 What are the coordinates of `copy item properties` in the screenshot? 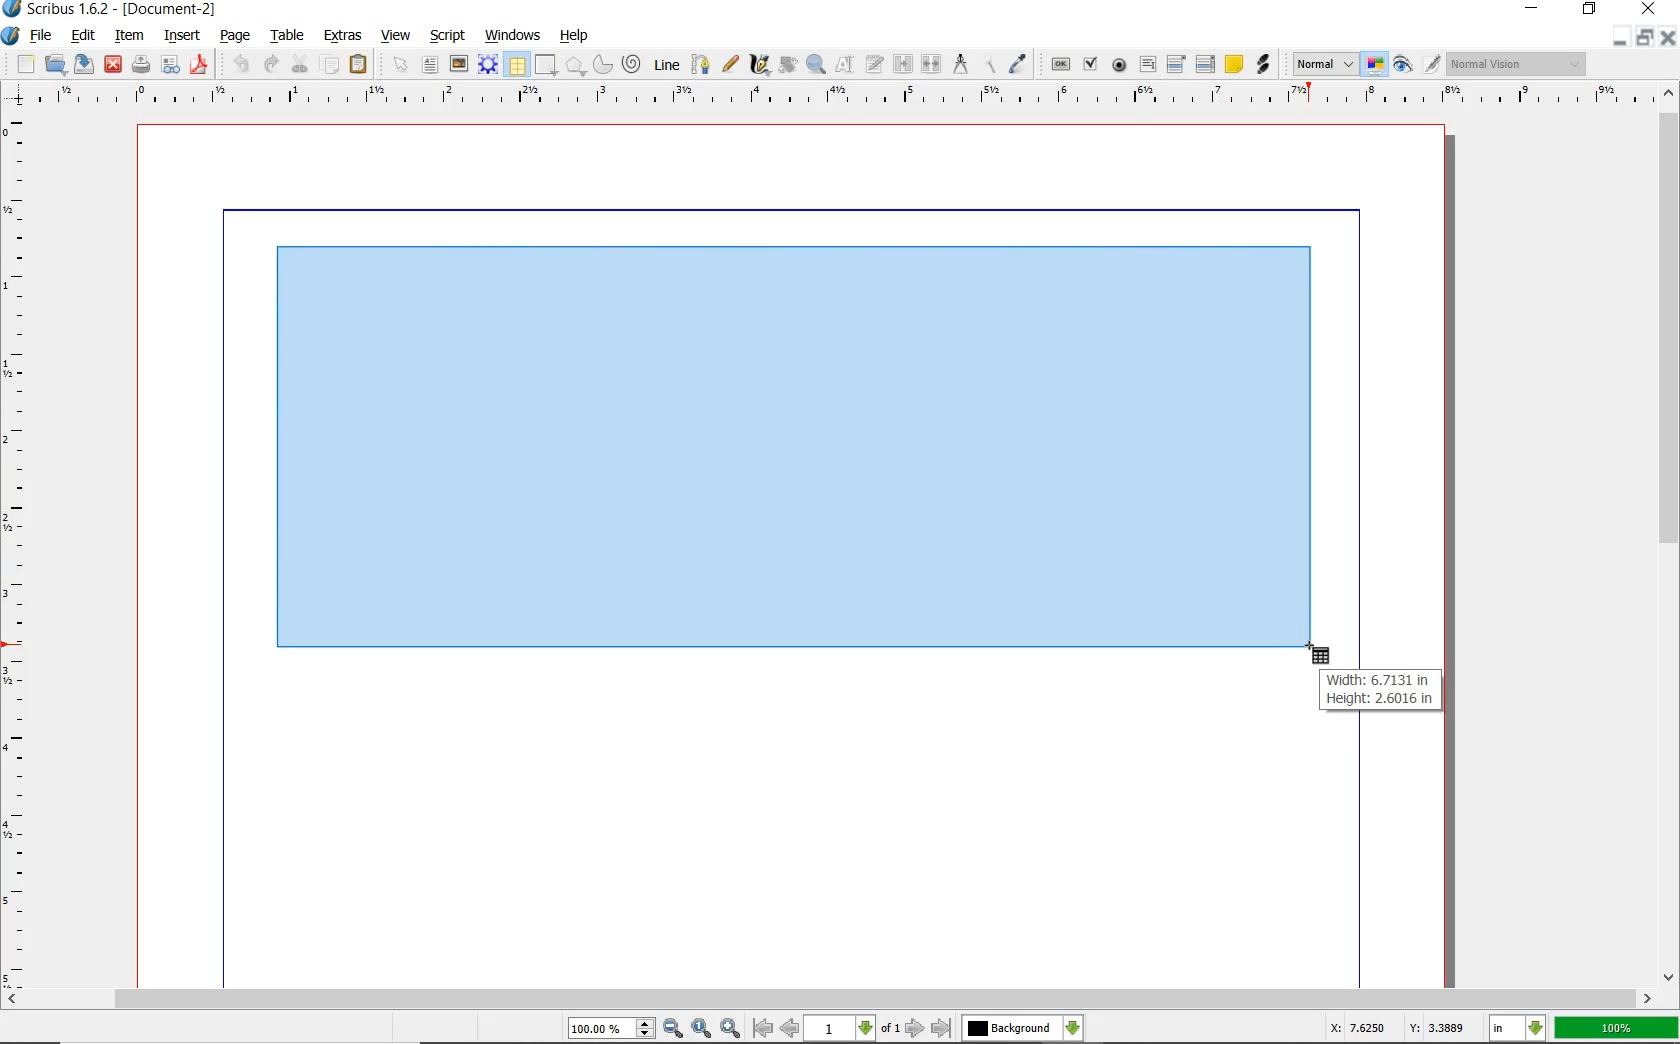 It's located at (990, 67).